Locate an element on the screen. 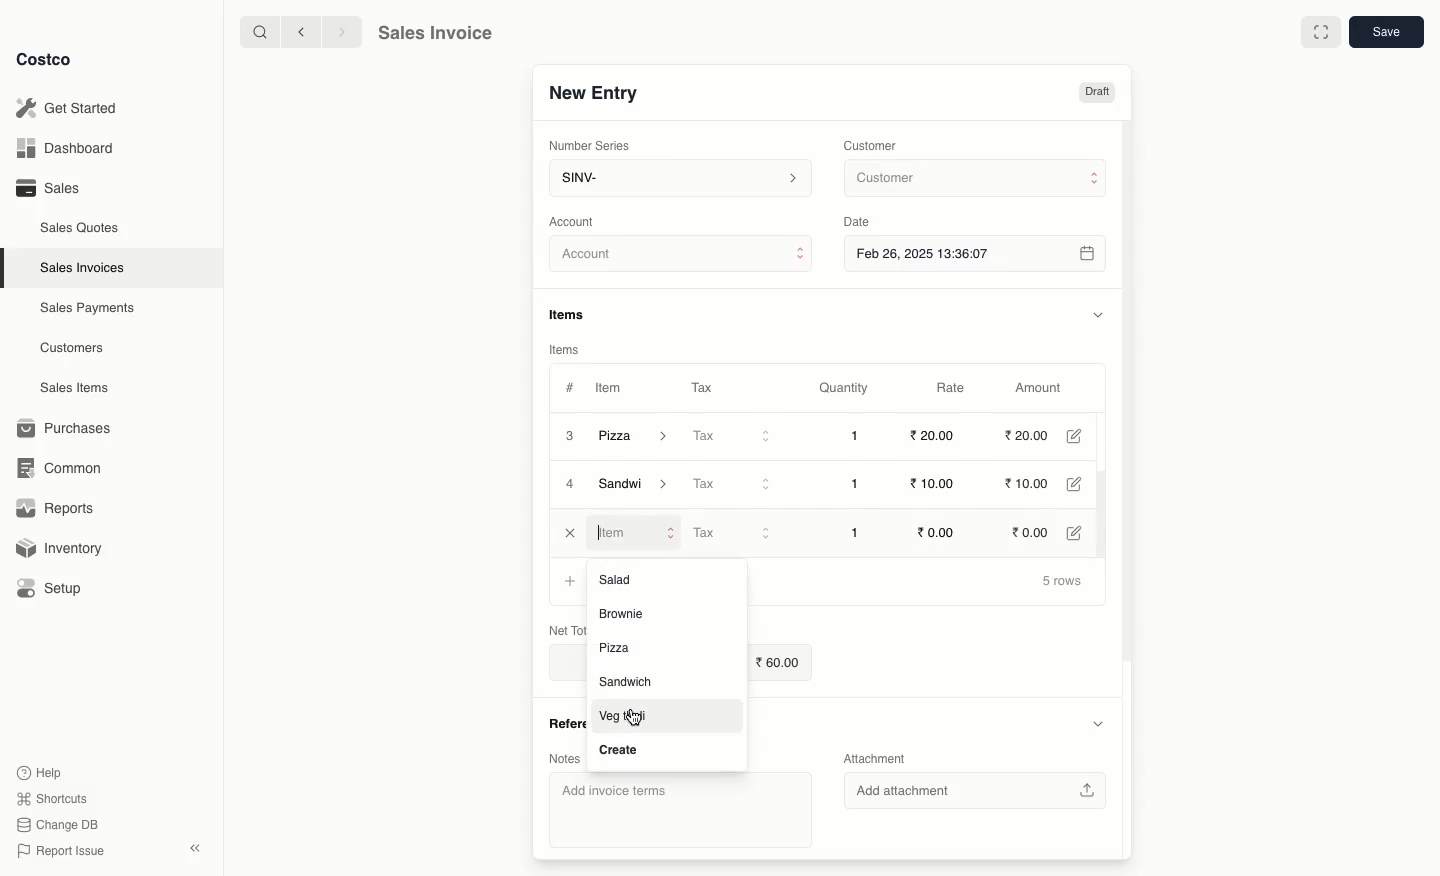  Change DB is located at coordinates (54, 823).